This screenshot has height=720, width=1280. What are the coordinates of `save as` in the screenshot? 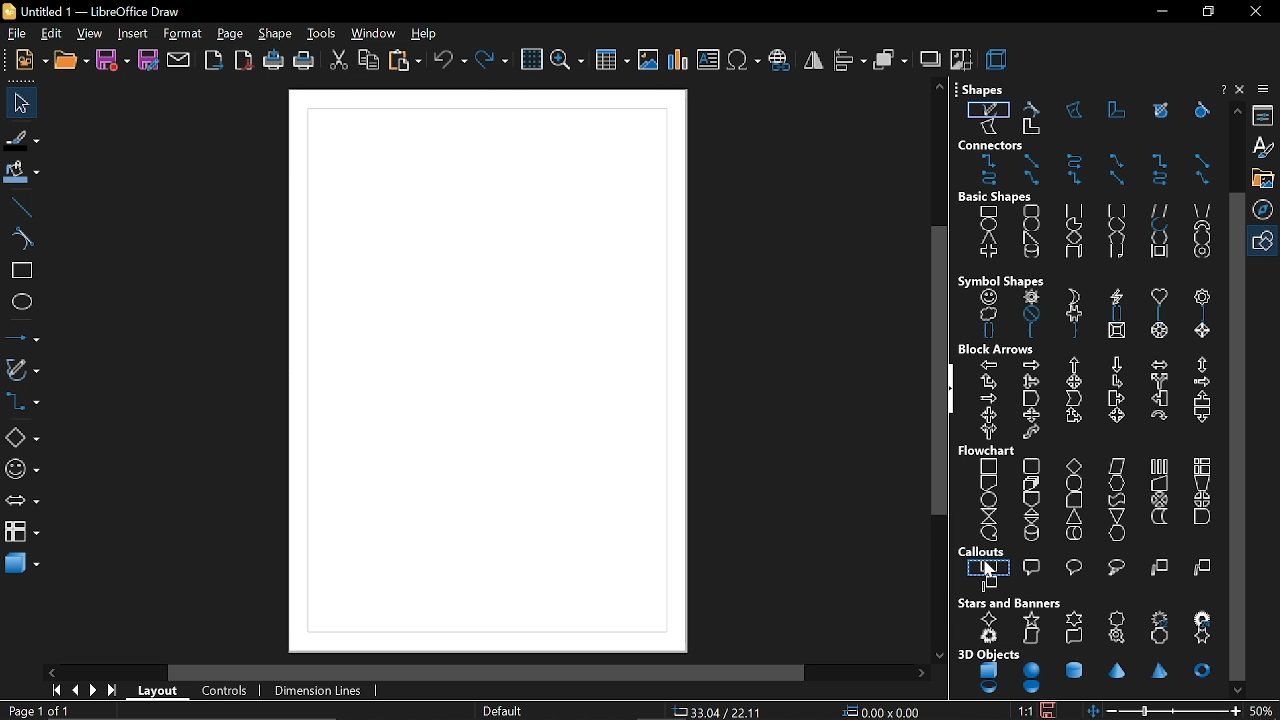 It's located at (148, 61).